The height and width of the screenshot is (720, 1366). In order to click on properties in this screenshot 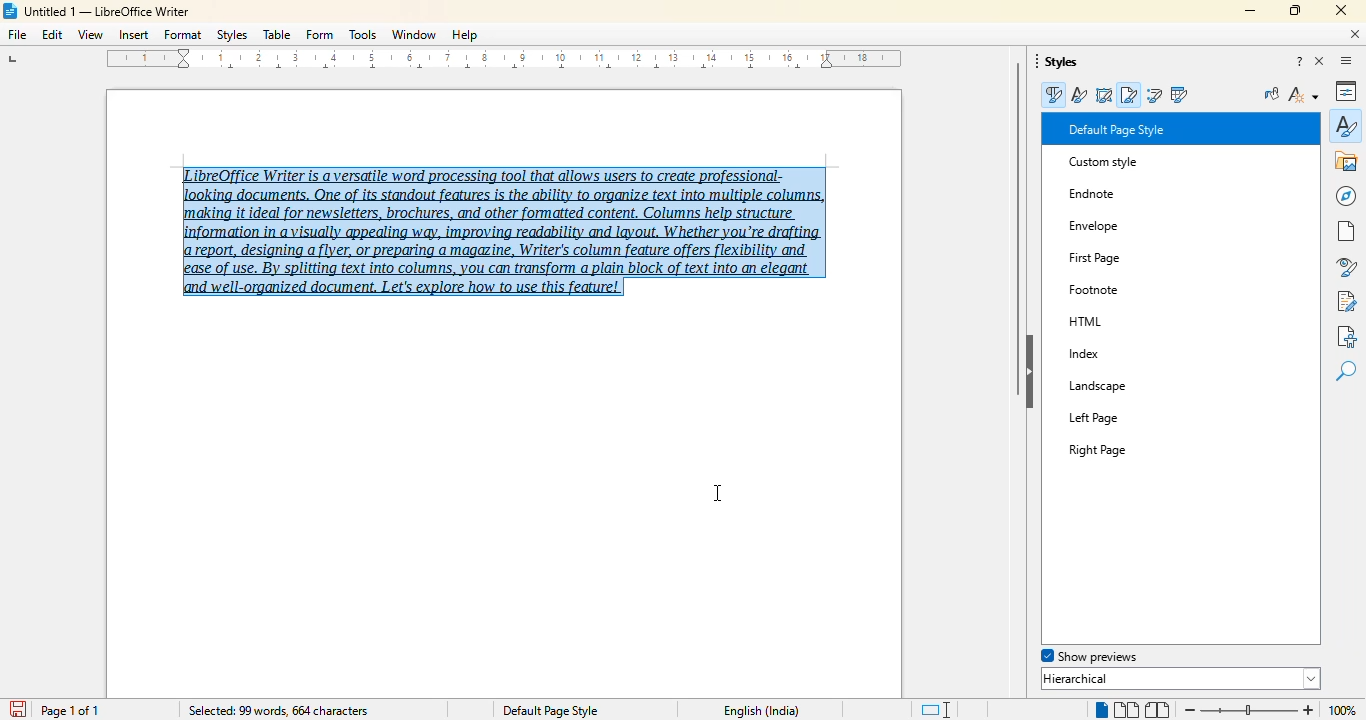, I will do `click(1348, 90)`.